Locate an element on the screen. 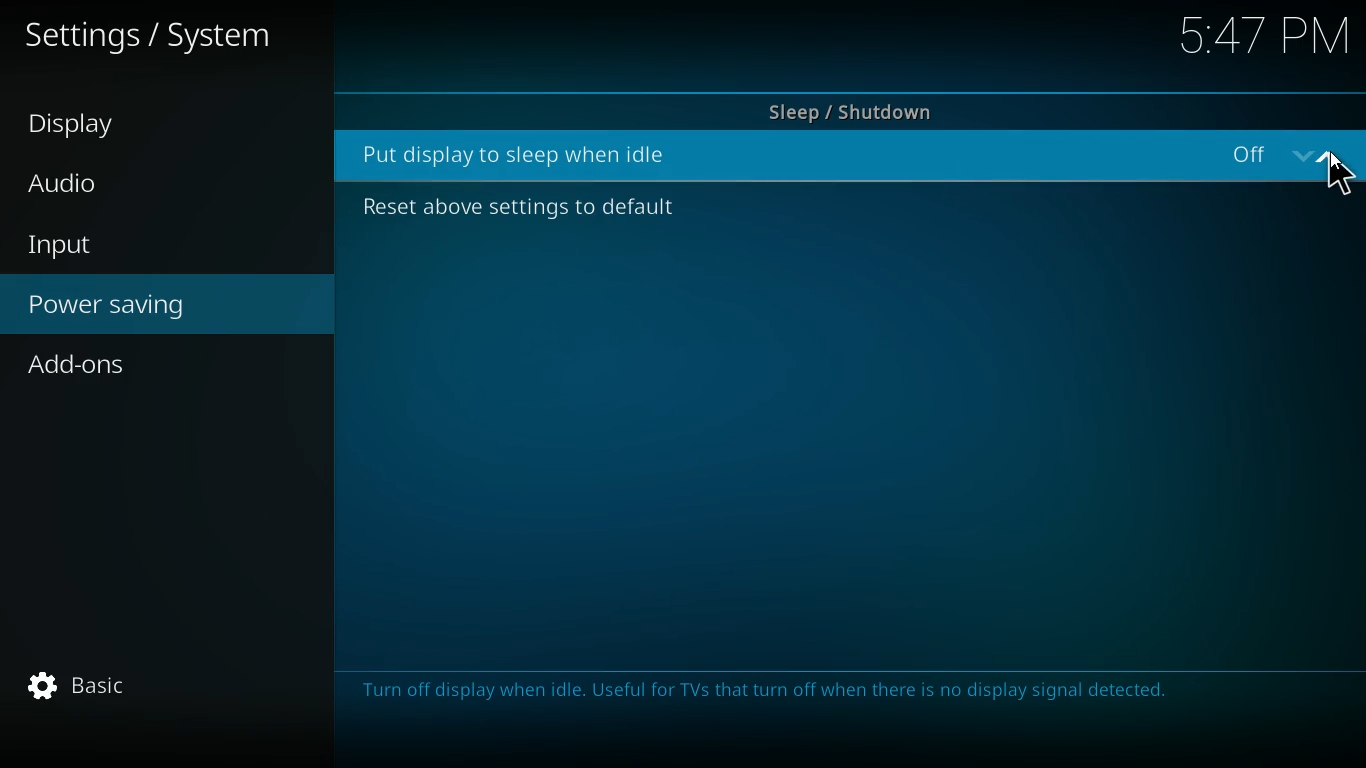 This screenshot has height=768, width=1366. Cursor is located at coordinates (1340, 182).